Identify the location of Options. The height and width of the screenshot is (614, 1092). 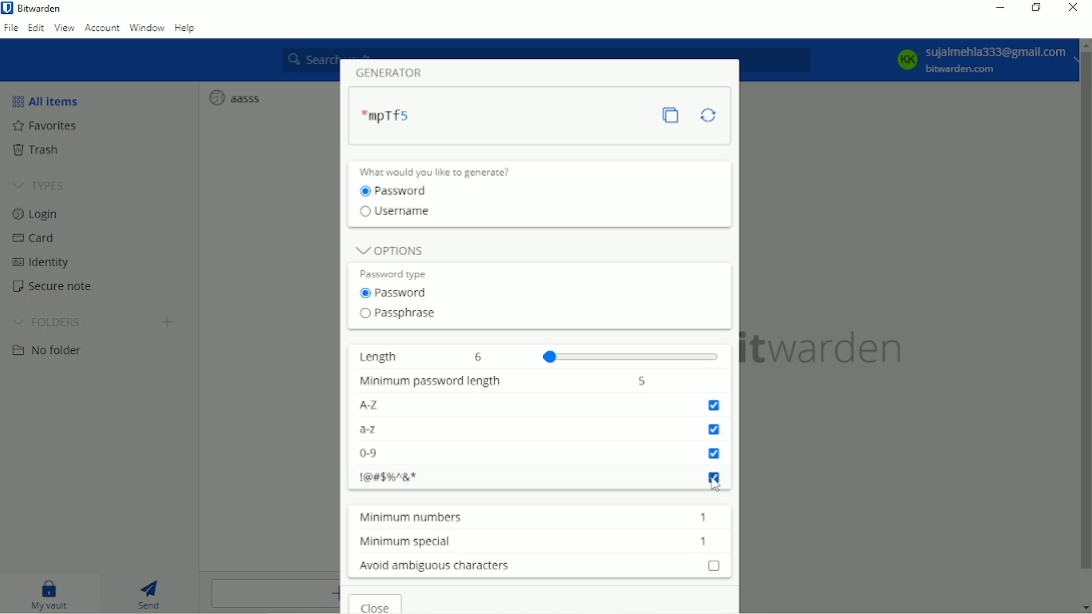
(390, 246).